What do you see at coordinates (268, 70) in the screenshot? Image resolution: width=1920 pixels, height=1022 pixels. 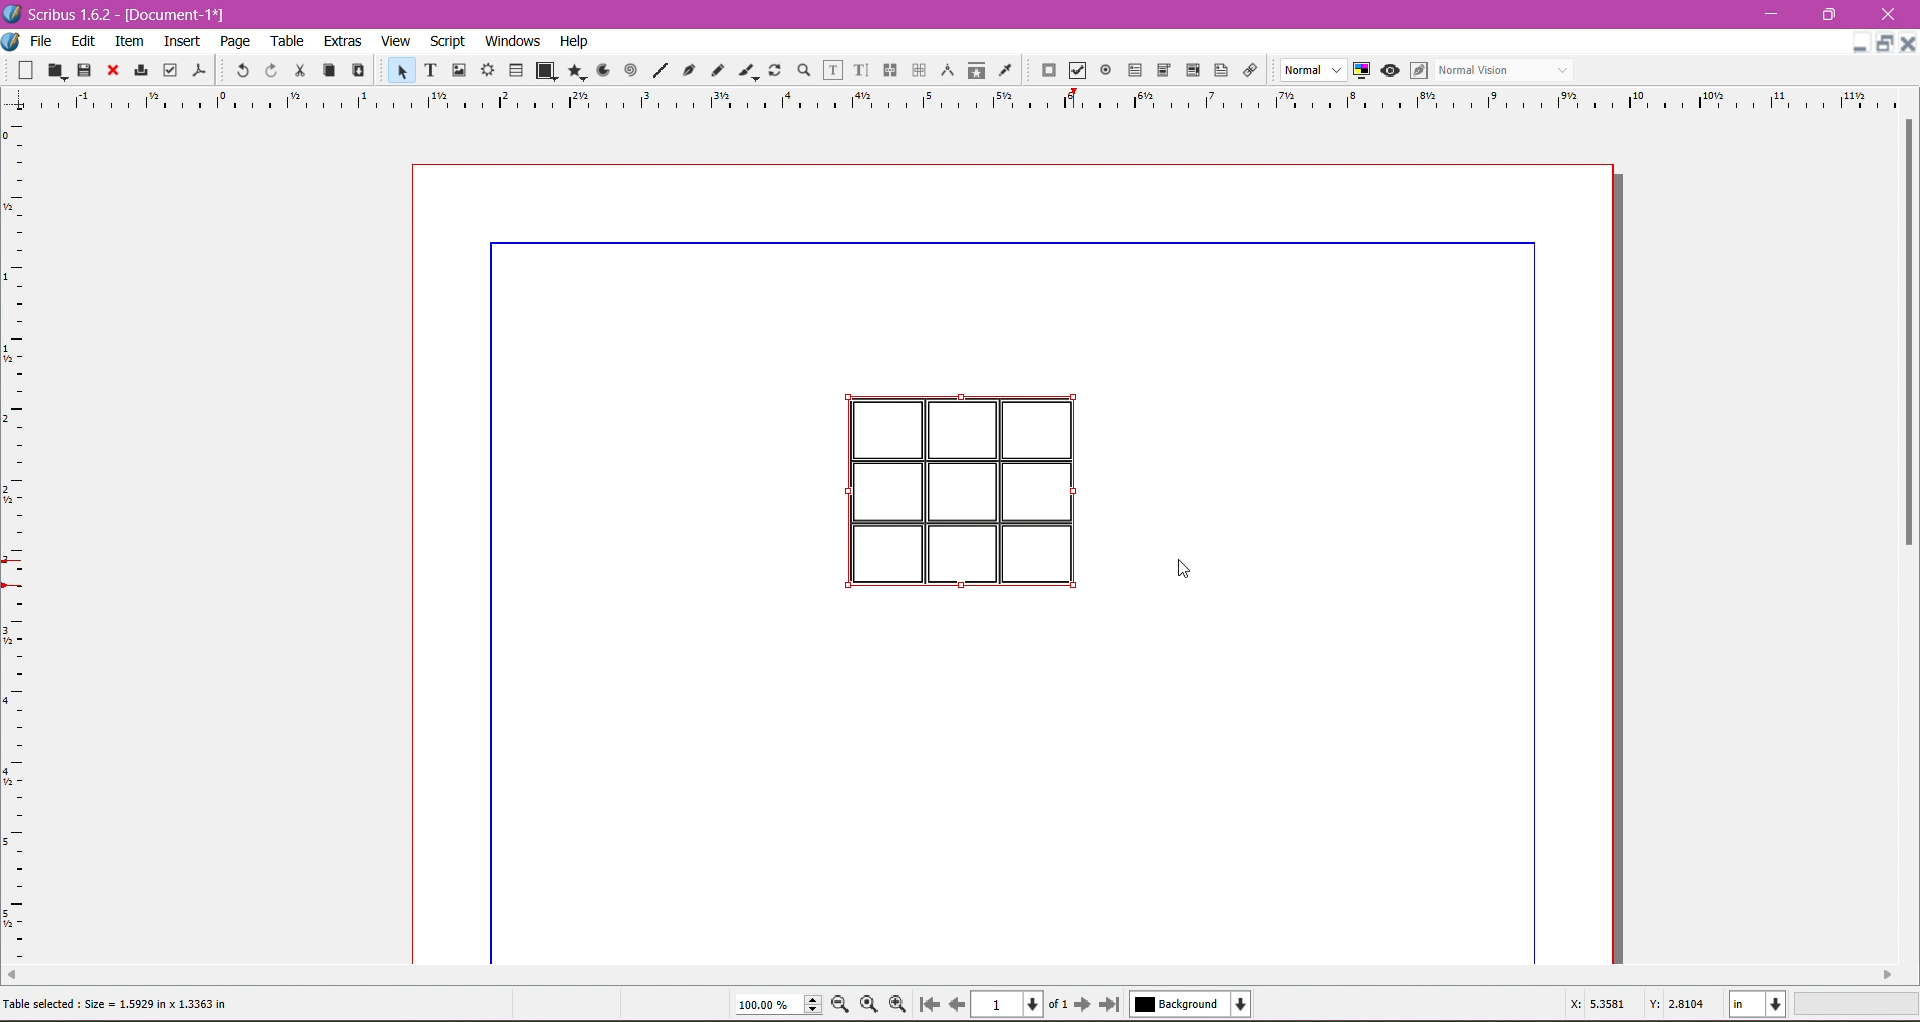 I see `Redo` at bounding box center [268, 70].